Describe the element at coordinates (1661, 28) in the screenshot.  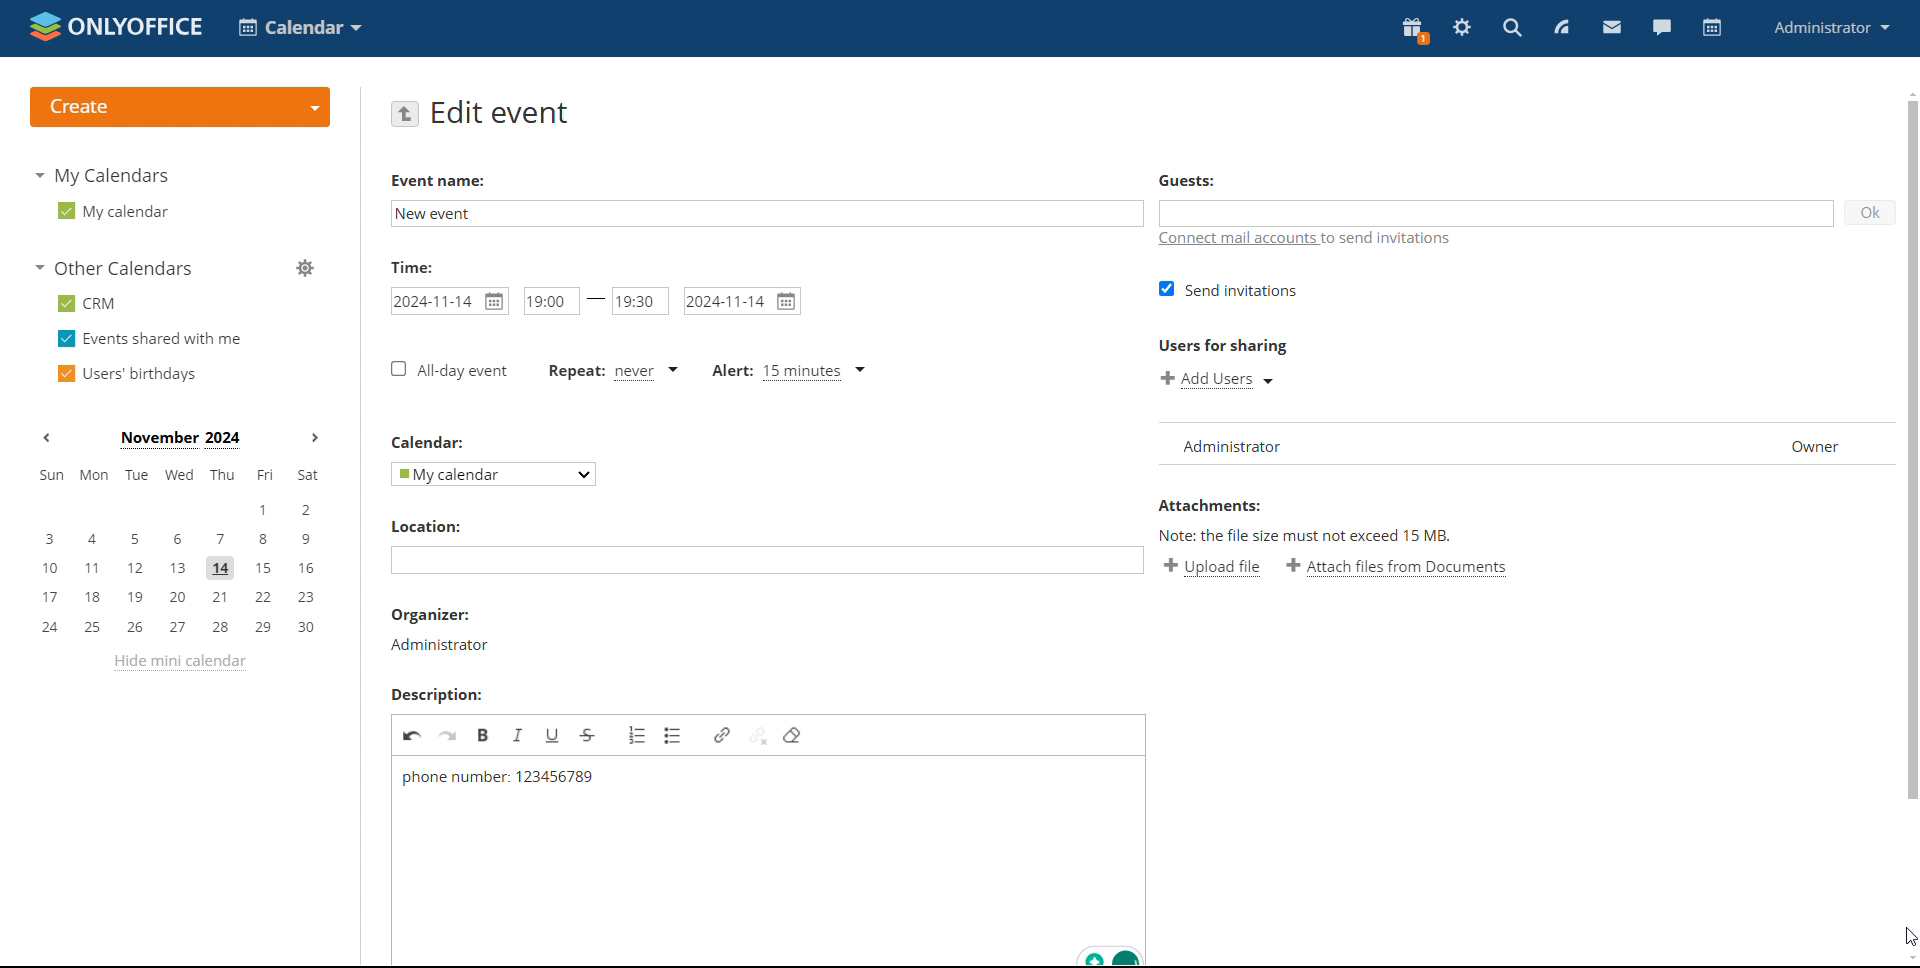
I see `chat` at that location.